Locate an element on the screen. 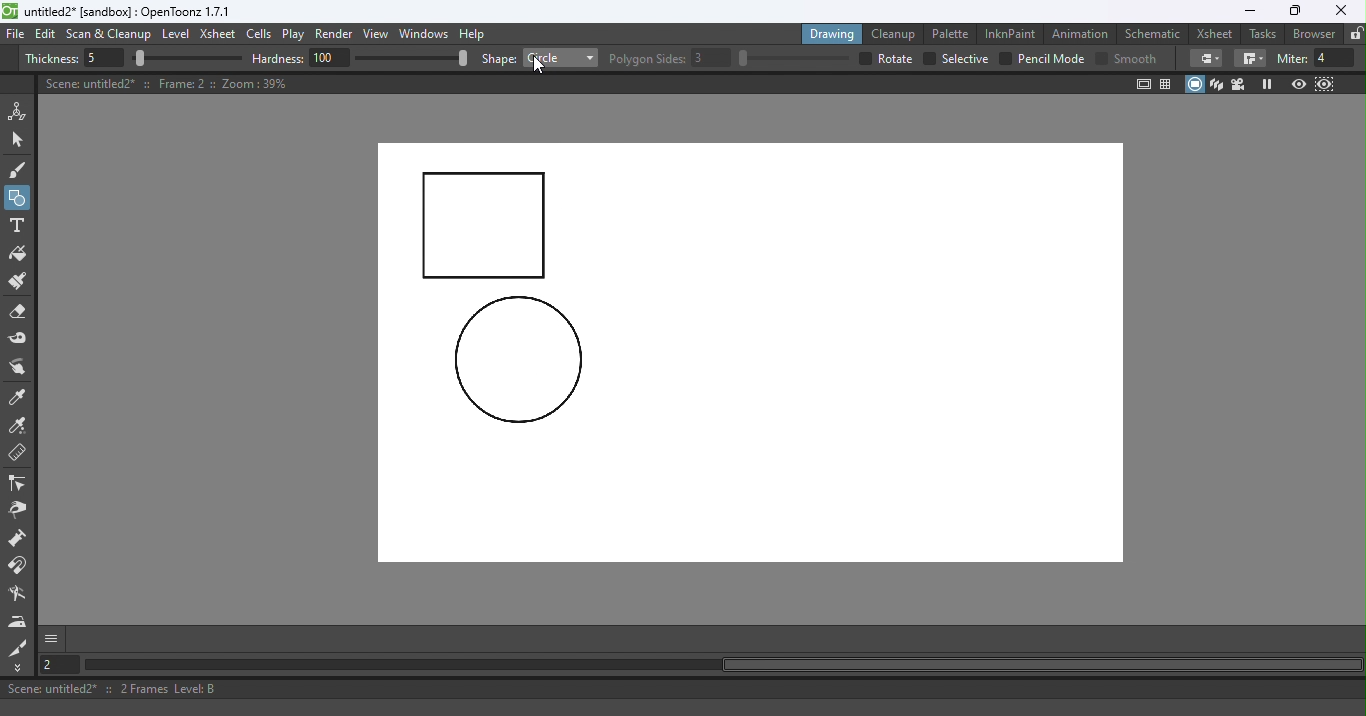  Animation is located at coordinates (1083, 32).